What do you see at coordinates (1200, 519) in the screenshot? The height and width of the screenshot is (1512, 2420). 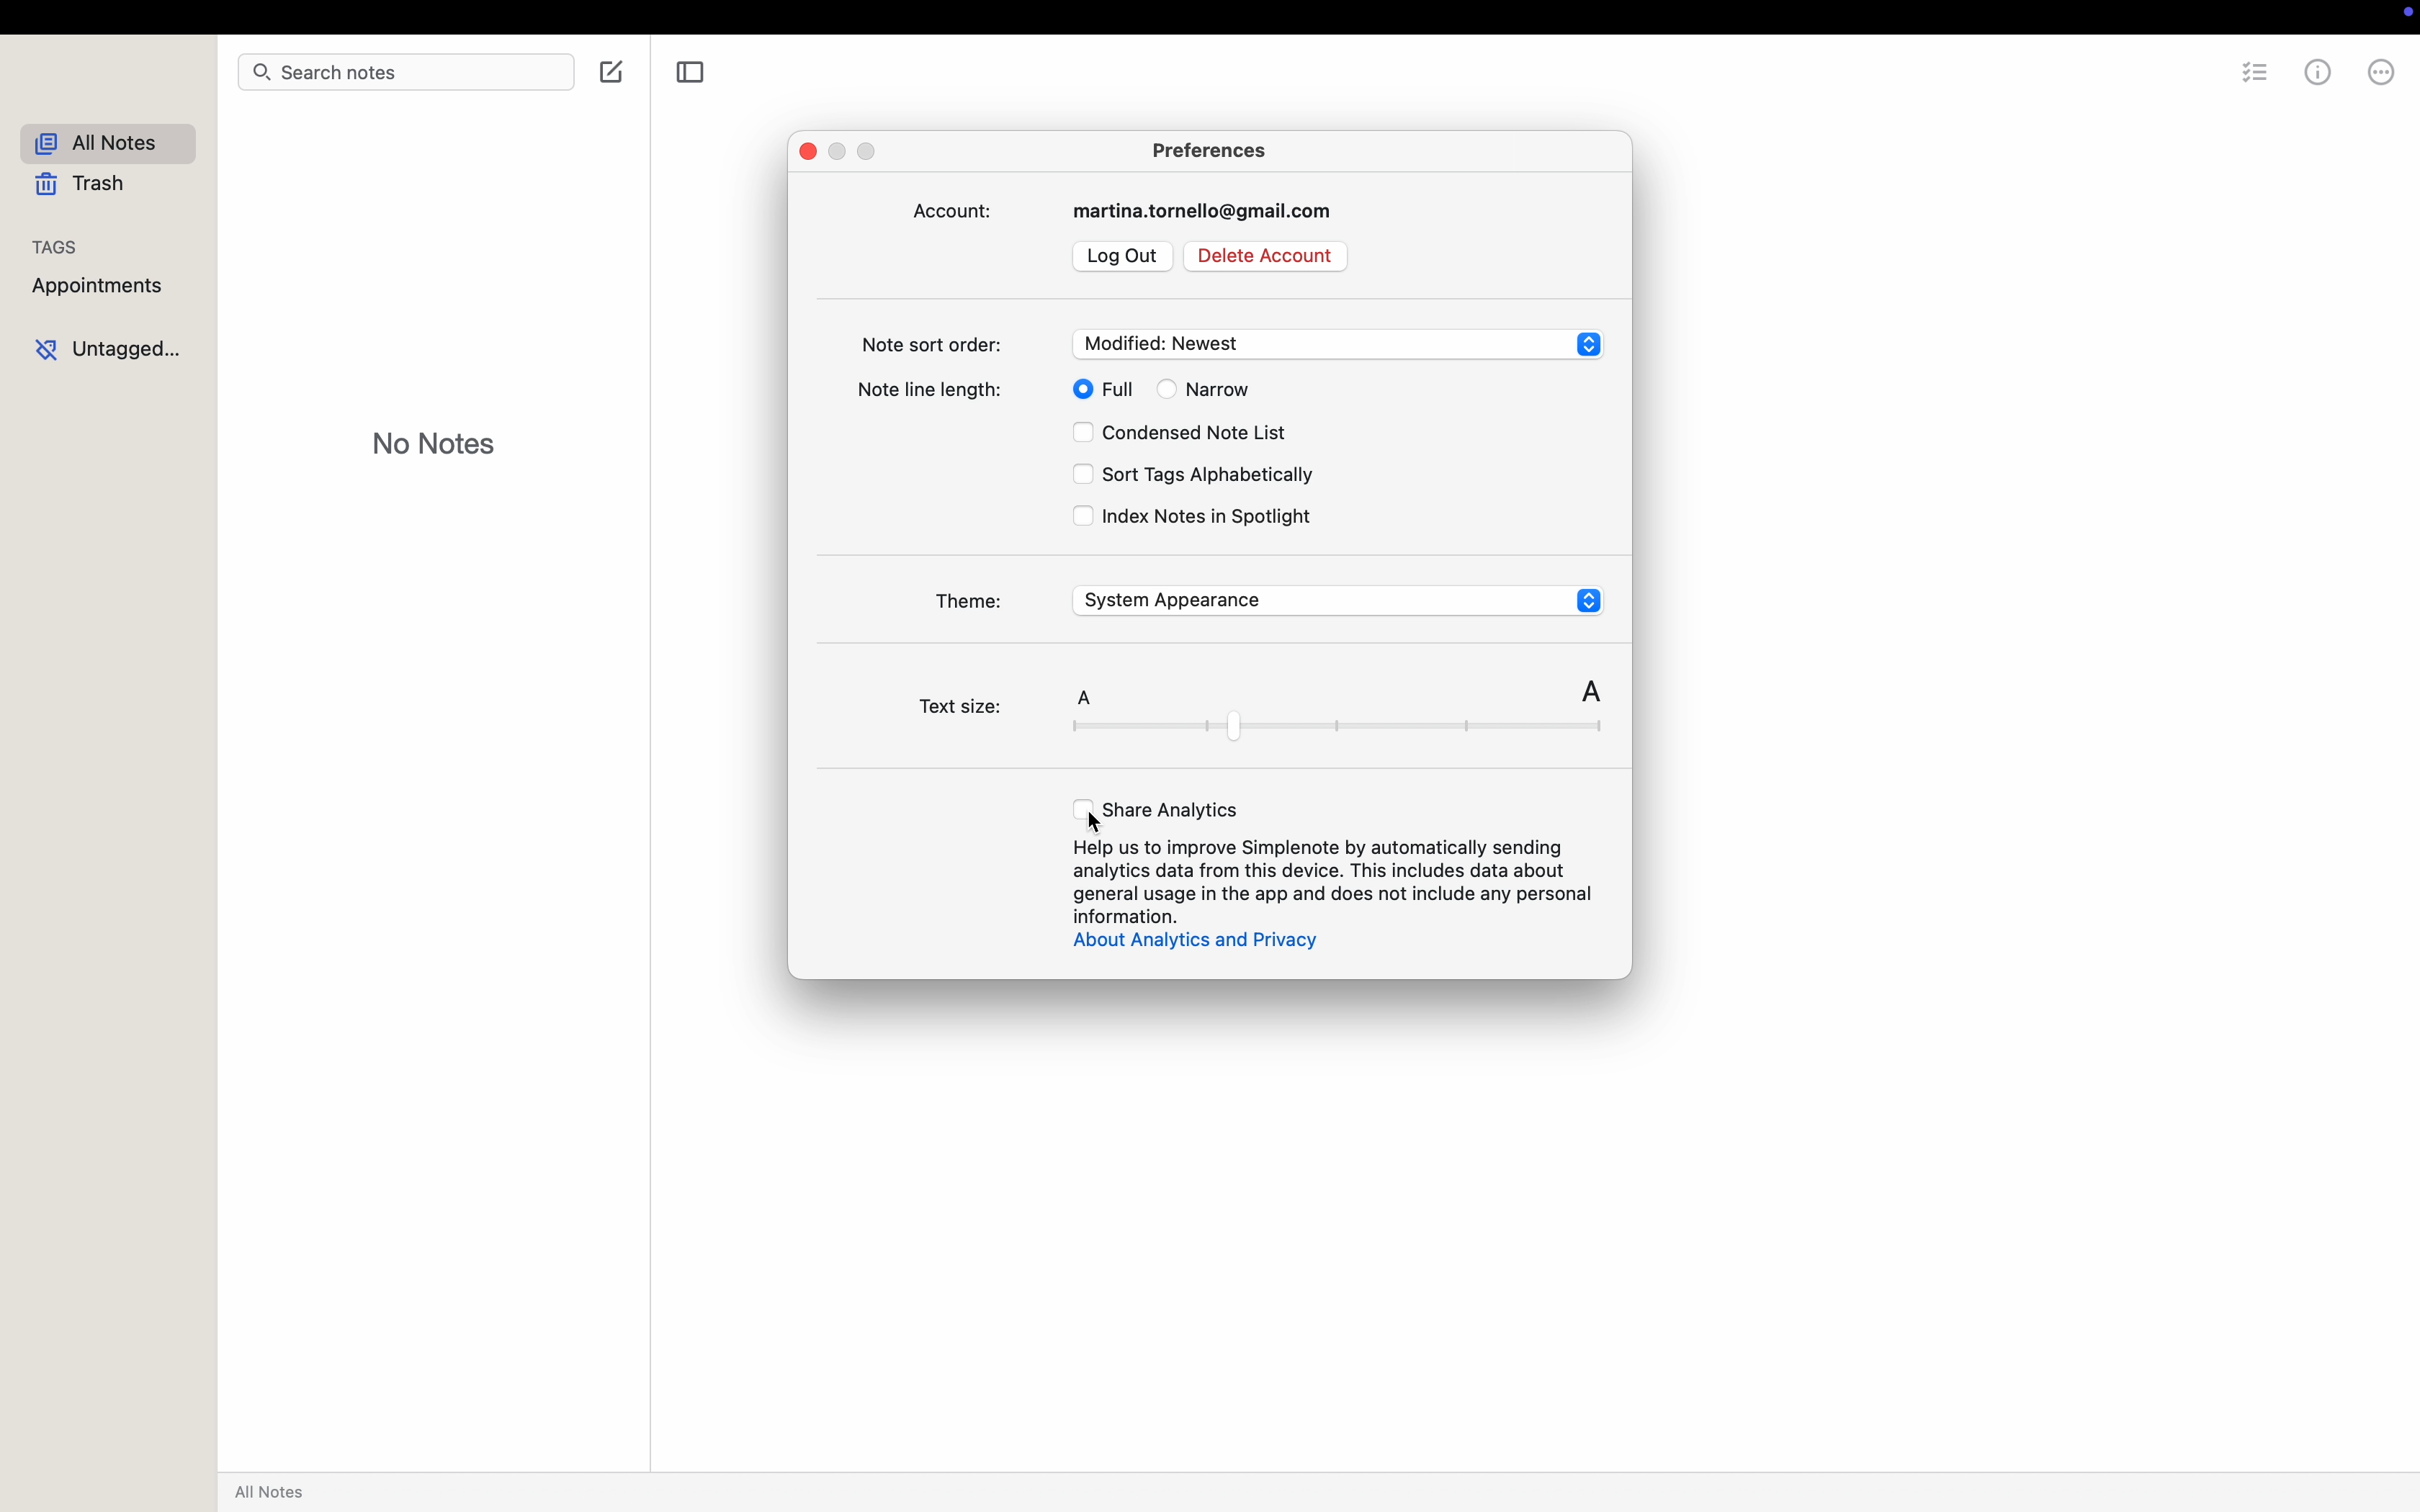 I see `index notes in Spotlight` at bounding box center [1200, 519].